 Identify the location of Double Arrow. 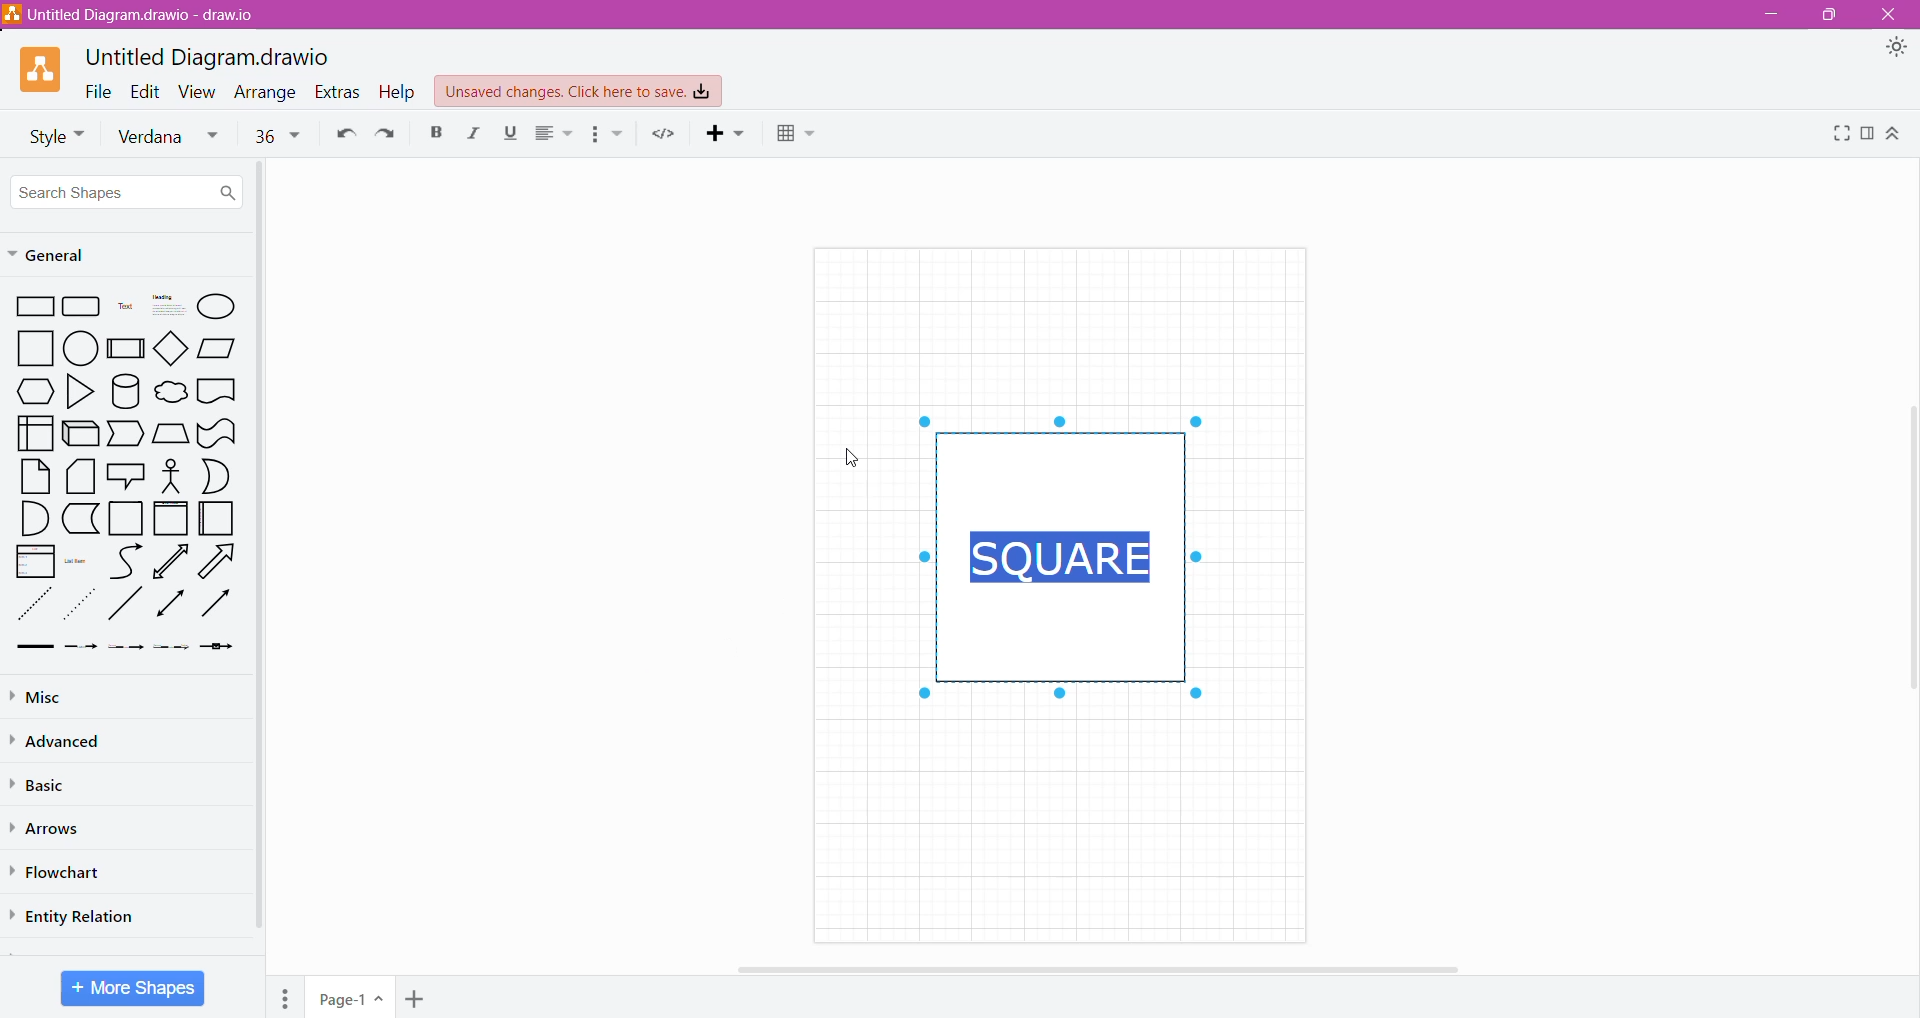
(168, 606).